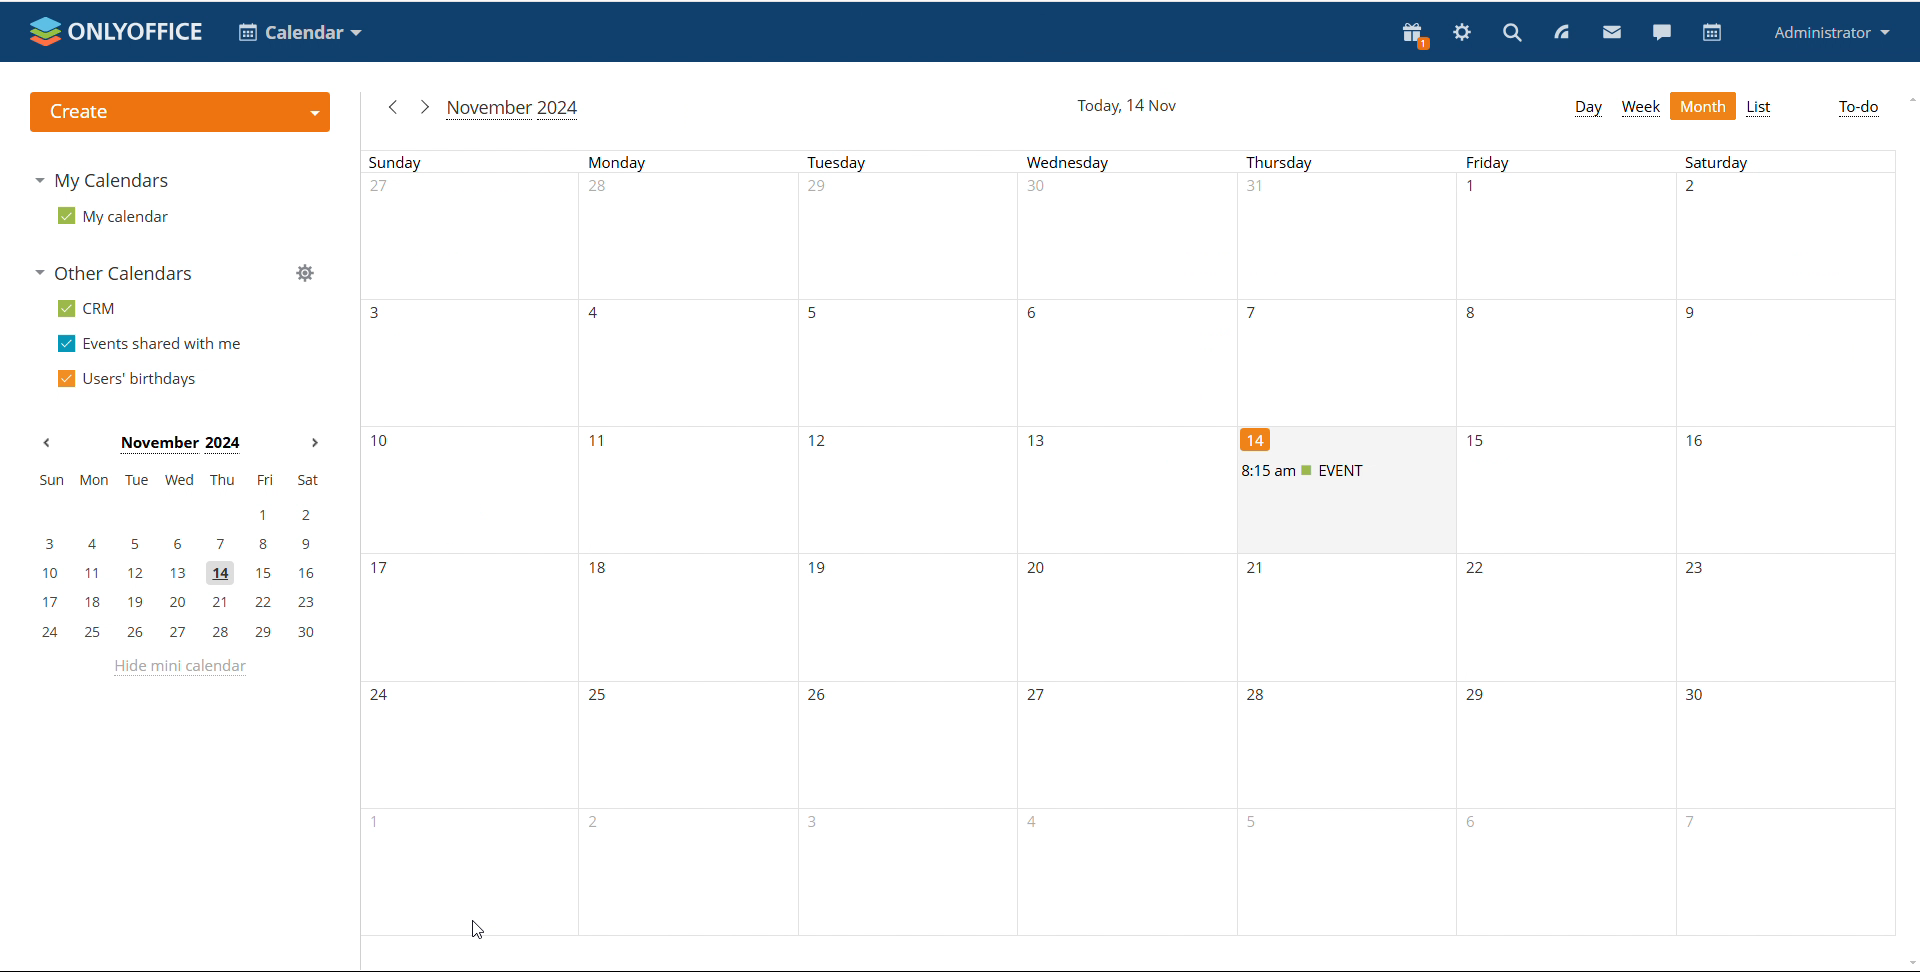  What do you see at coordinates (1140, 362) in the screenshot?
I see `3, 4, 5, 6, 7, 8, 9` at bounding box center [1140, 362].